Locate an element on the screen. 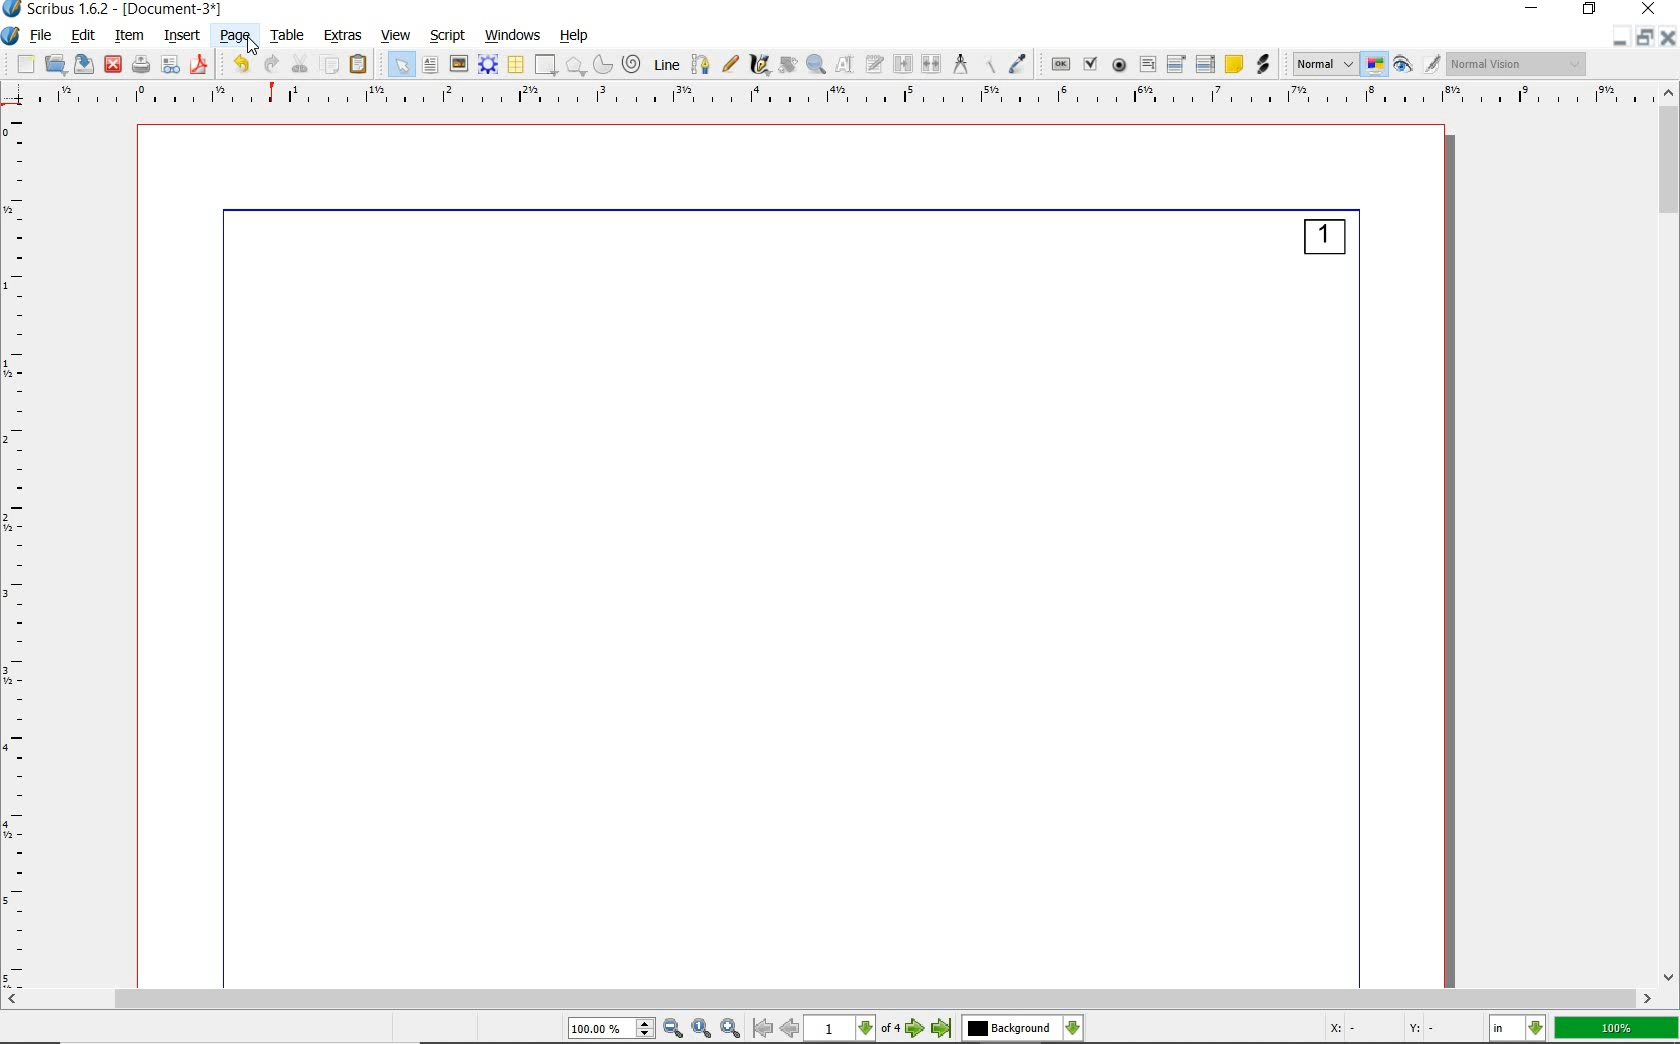 This screenshot has width=1680, height=1044. Bezier curve is located at coordinates (700, 64).